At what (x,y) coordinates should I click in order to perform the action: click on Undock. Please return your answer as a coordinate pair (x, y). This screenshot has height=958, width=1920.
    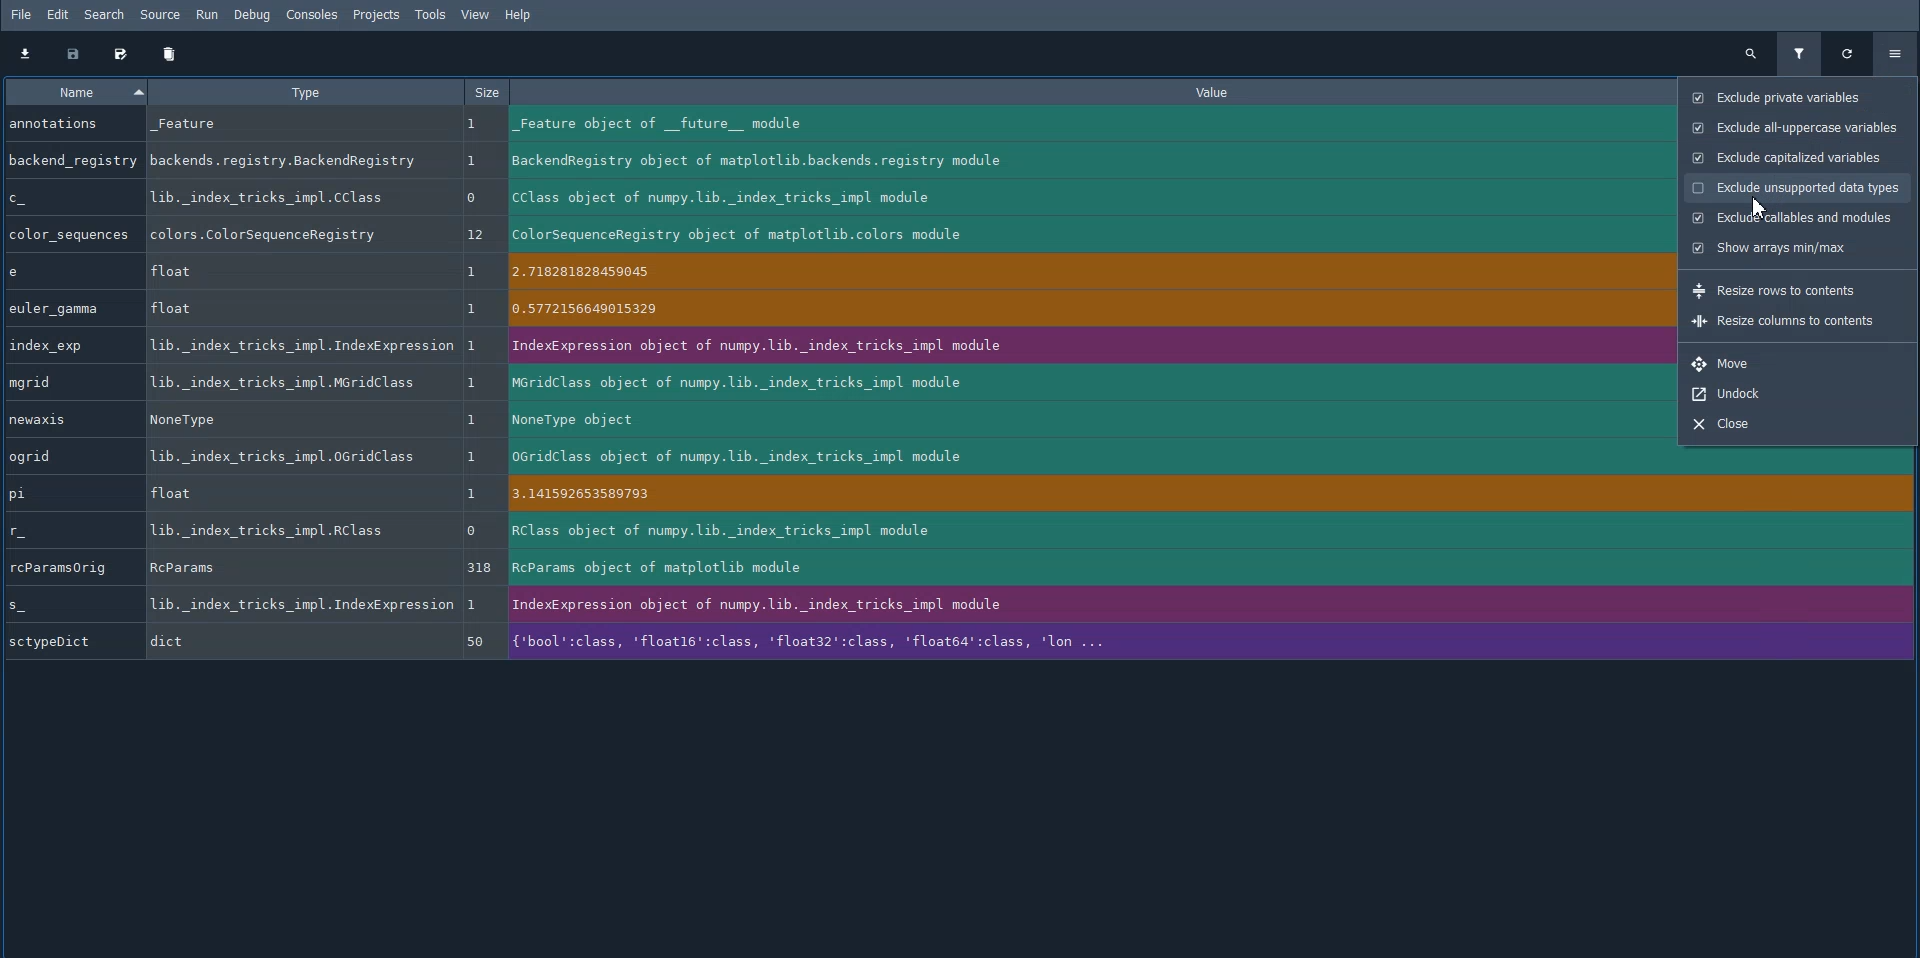
    Looking at the image, I should click on (1788, 394).